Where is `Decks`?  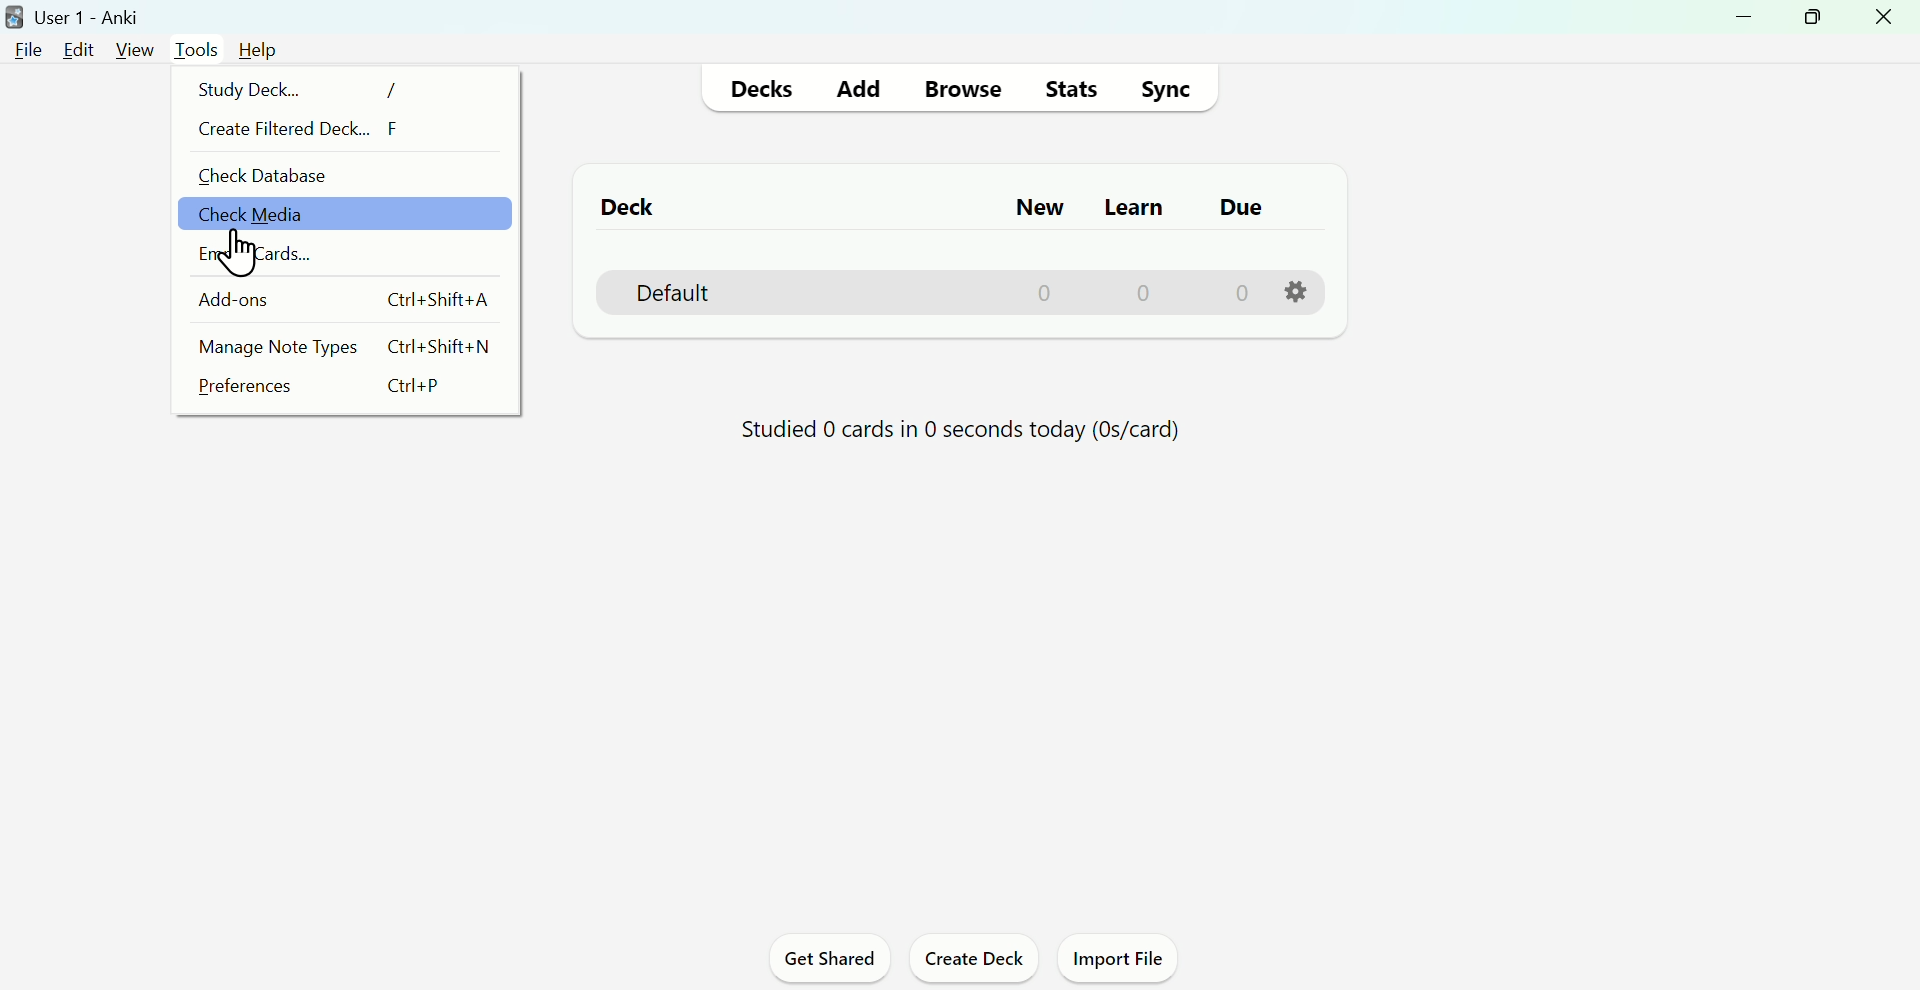
Decks is located at coordinates (759, 87).